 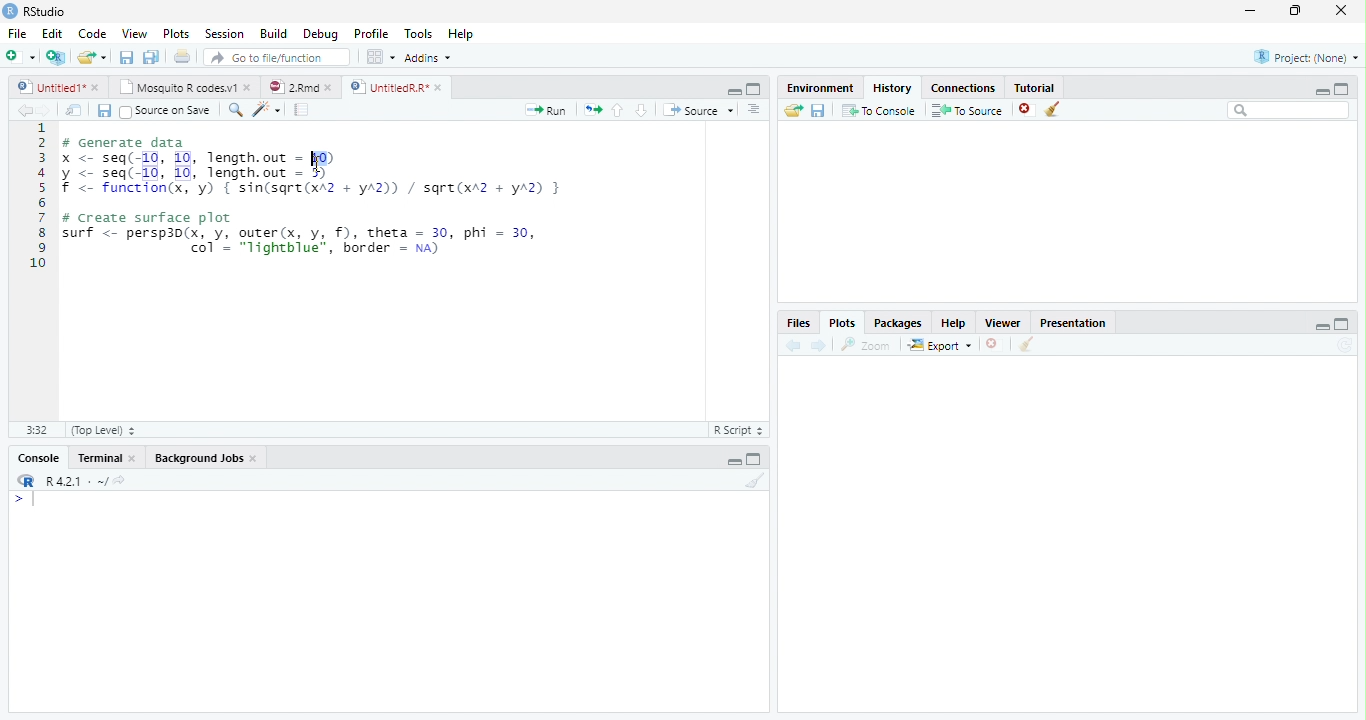 I want to click on Viewer, so click(x=1002, y=322).